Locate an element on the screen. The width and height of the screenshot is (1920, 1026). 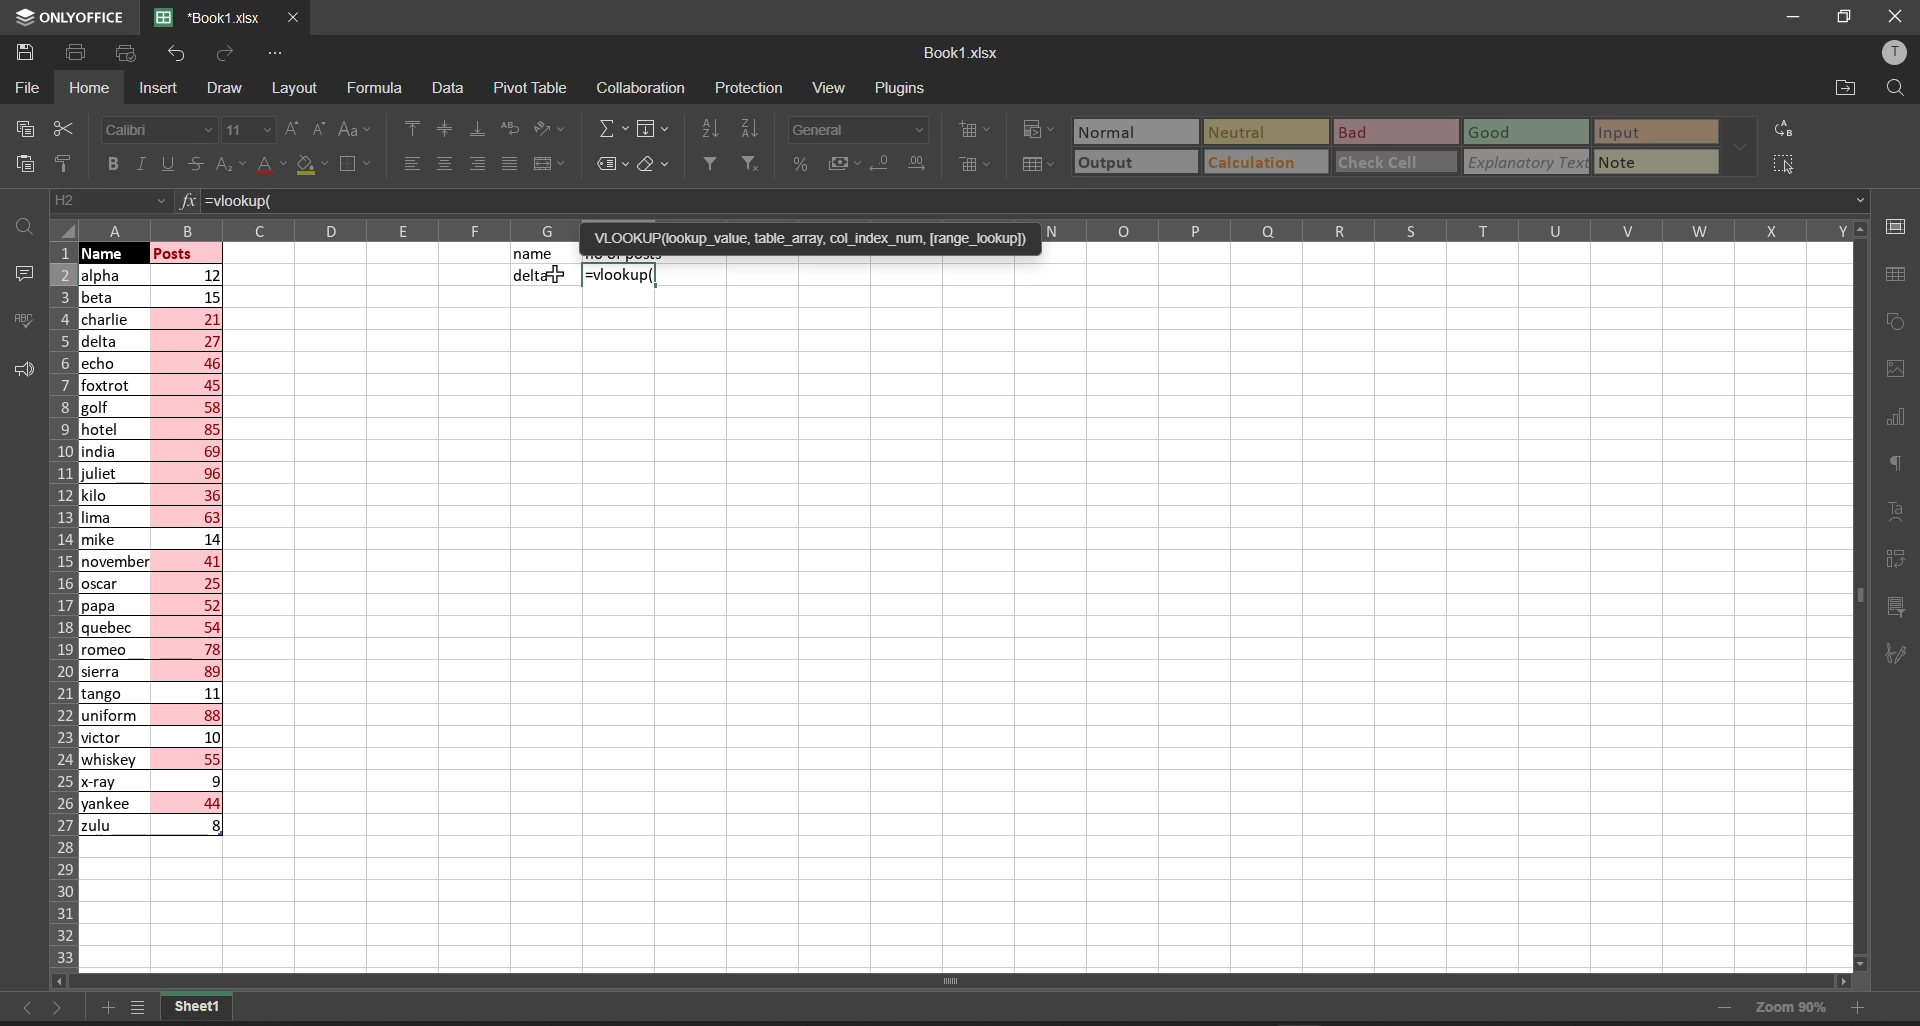
font size is located at coordinates (249, 129).